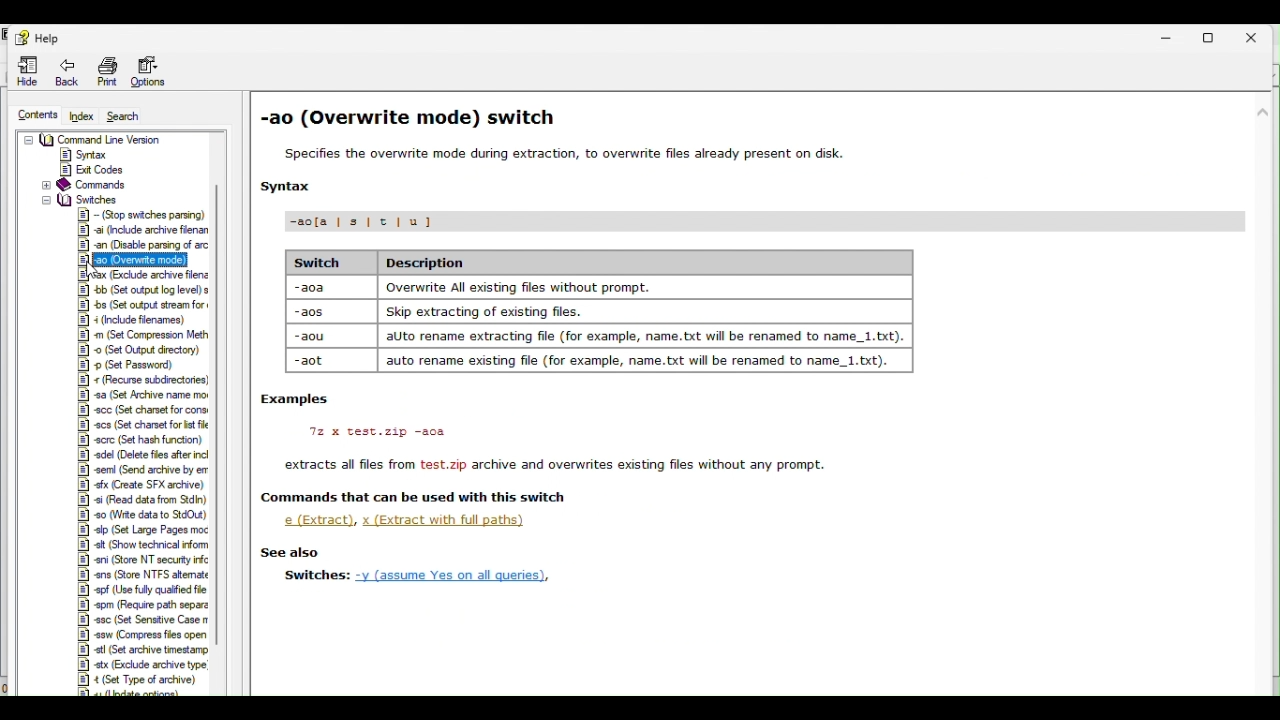 This screenshot has width=1280, height=720. Describe the element at coordinates (468, 575) in the screenshot. I see `-y (assume Yes on all quenes` at that location.